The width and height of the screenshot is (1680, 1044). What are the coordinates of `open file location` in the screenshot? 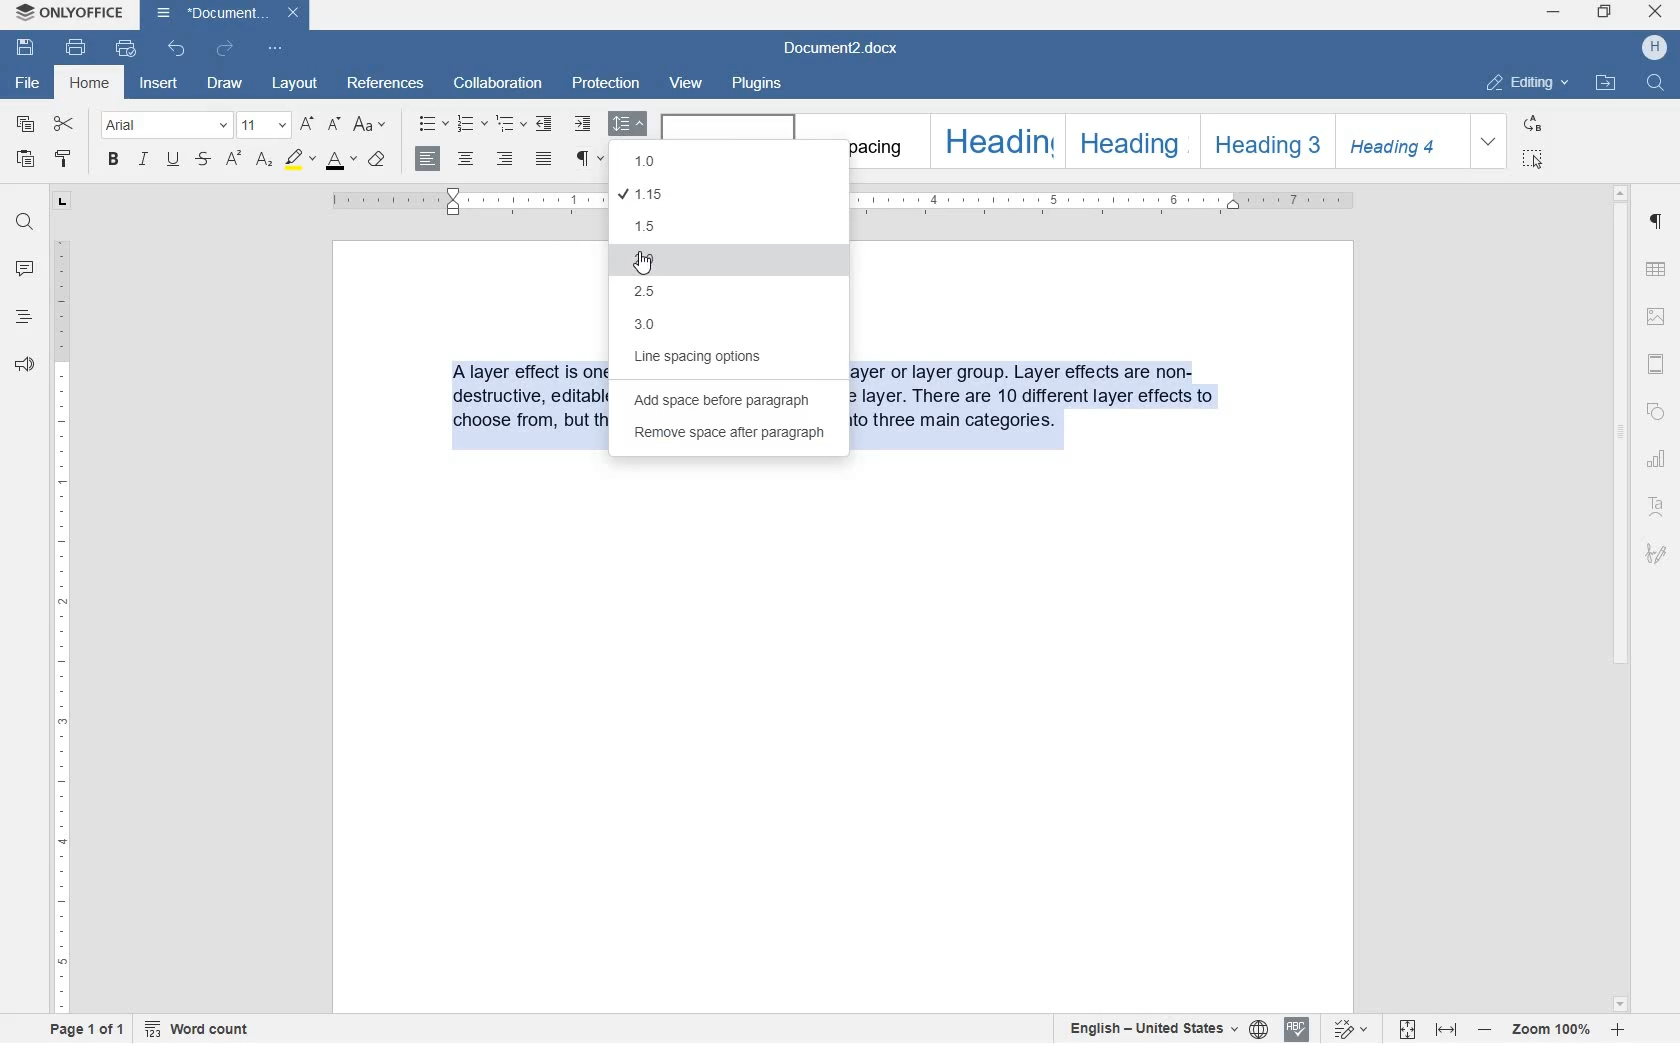 It's located at (1607, 84).